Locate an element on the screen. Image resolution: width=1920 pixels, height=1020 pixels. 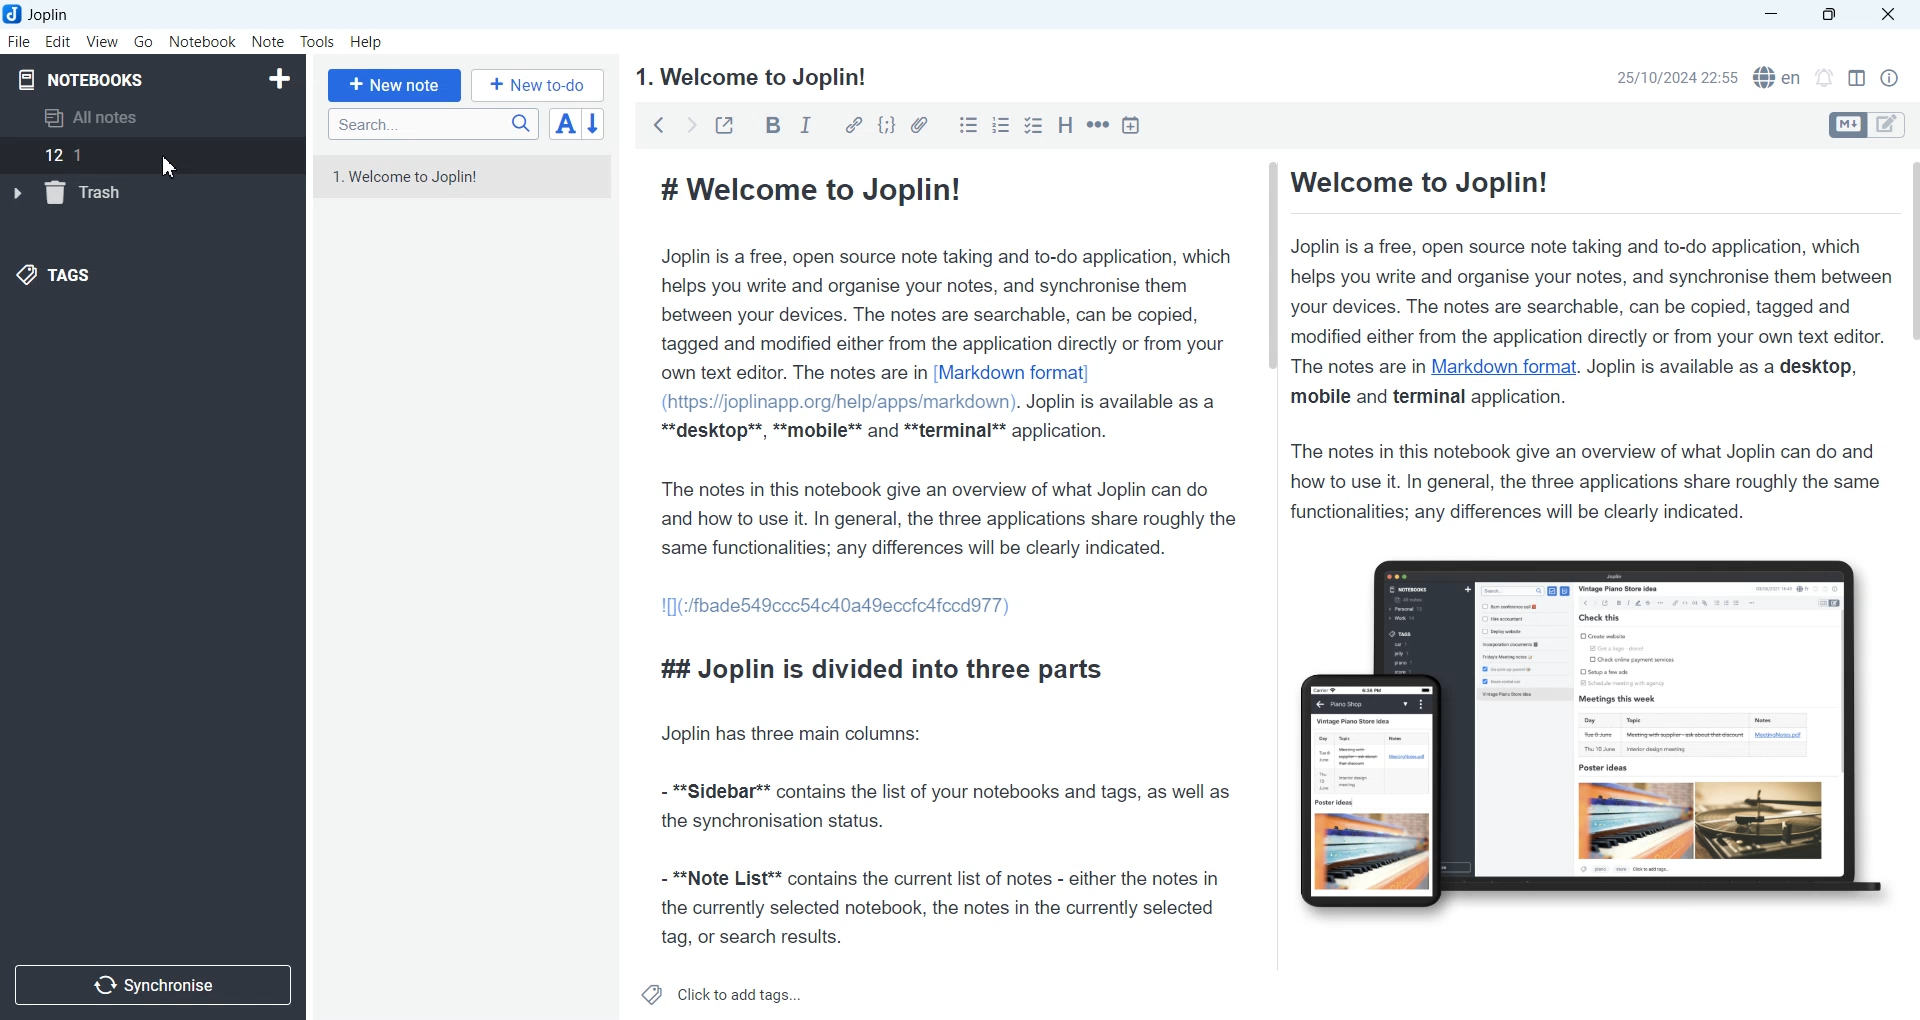
backward is located at coordinates (656, 123).